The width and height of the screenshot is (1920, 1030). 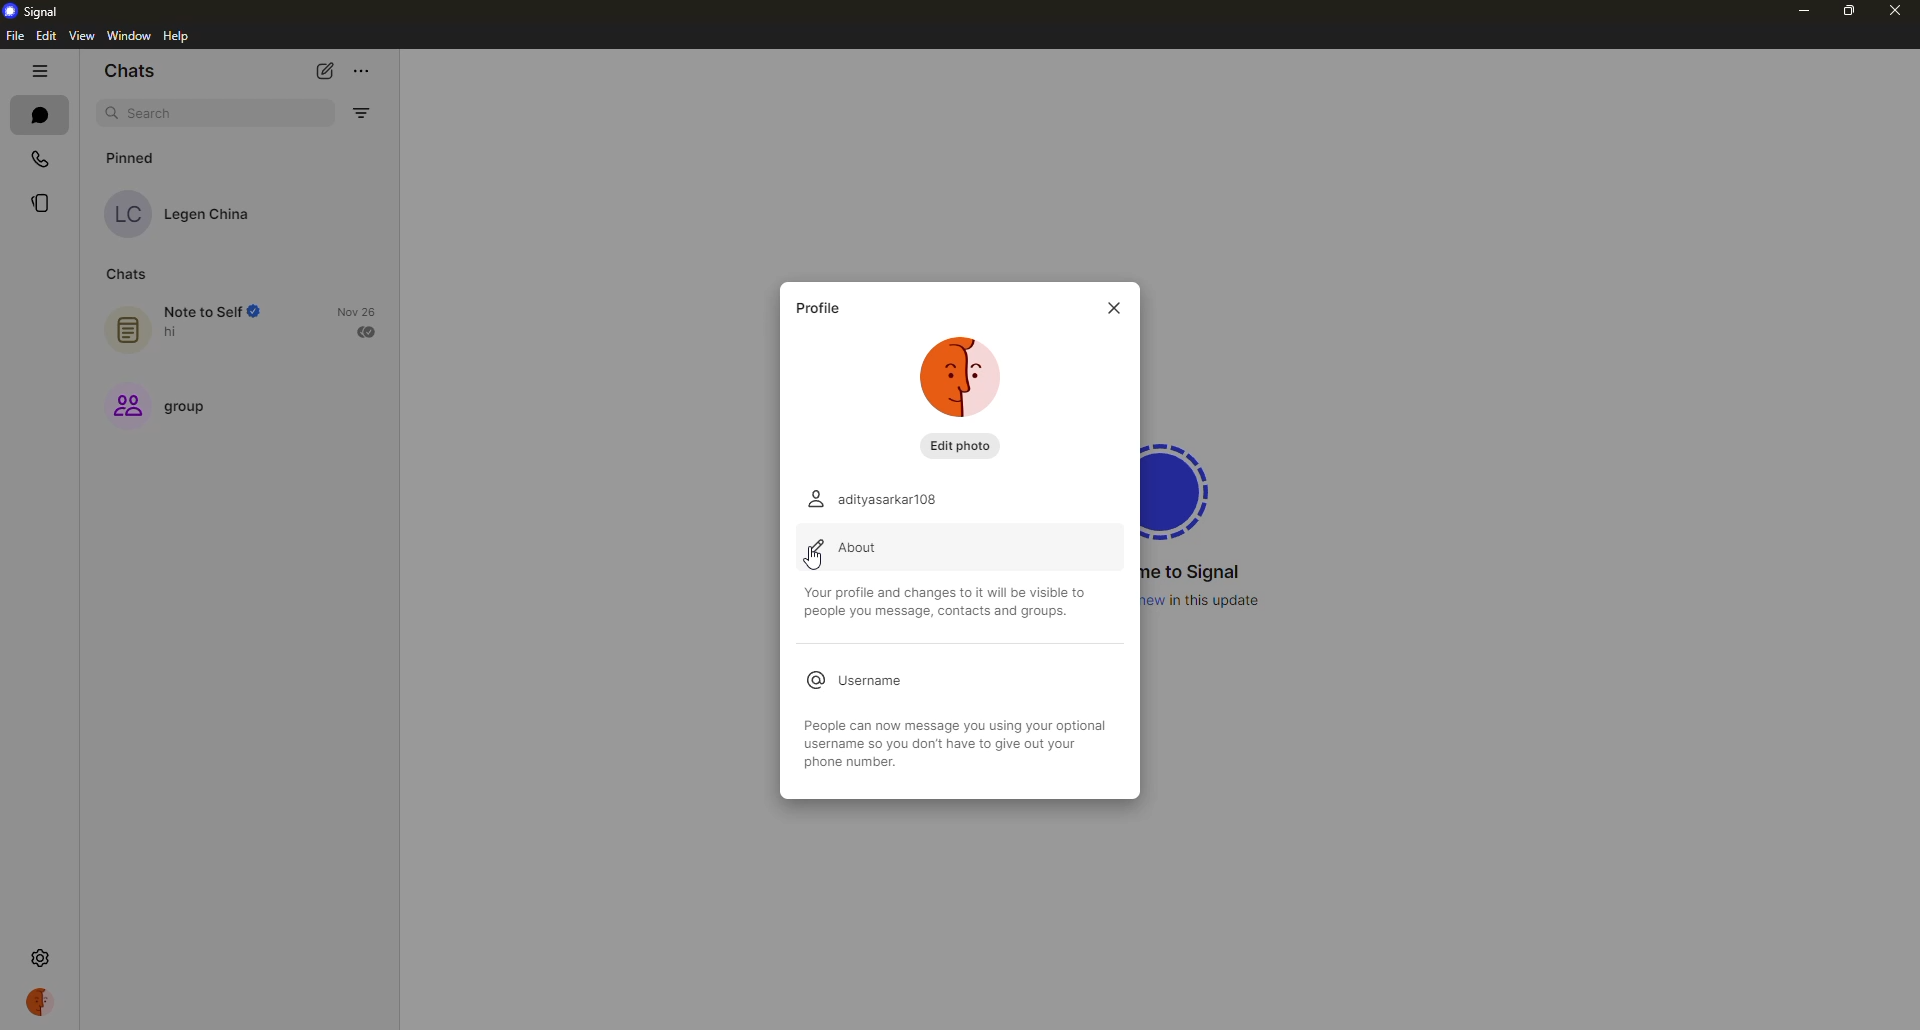 I want to click on profile, so click(x=42, y=1001).